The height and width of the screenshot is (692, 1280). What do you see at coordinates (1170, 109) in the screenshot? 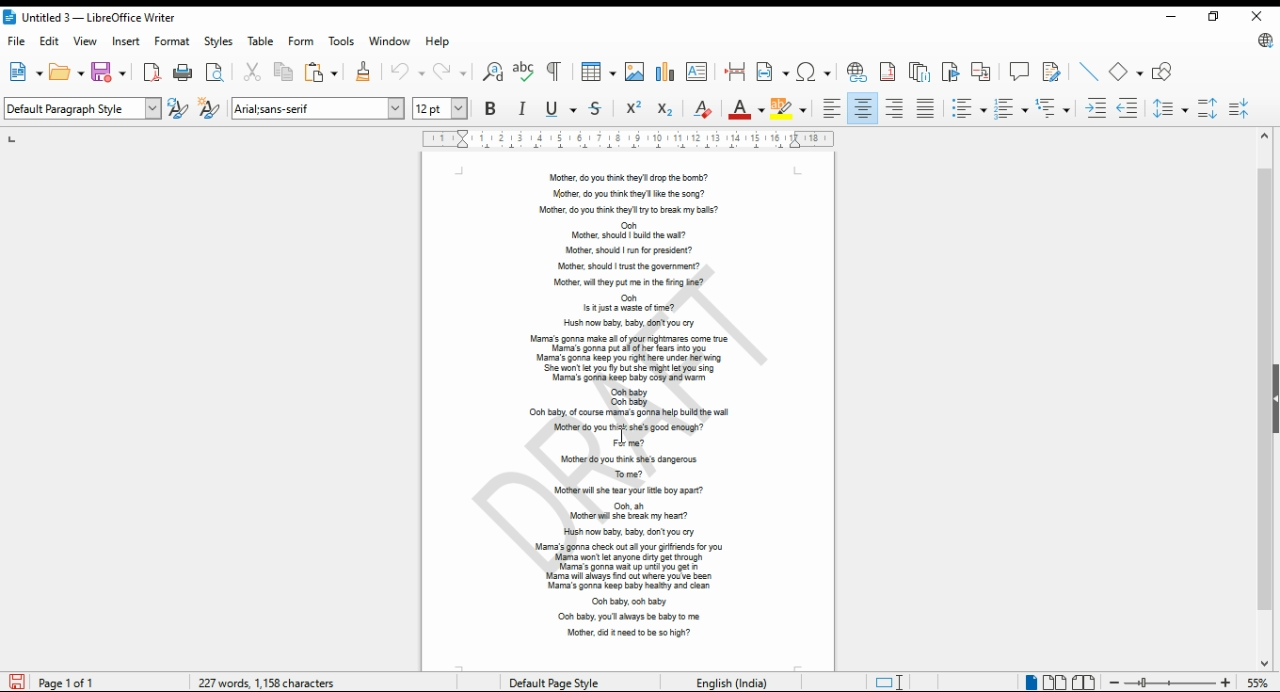
I see `set line spacing` at bounding box center [1170, 109].